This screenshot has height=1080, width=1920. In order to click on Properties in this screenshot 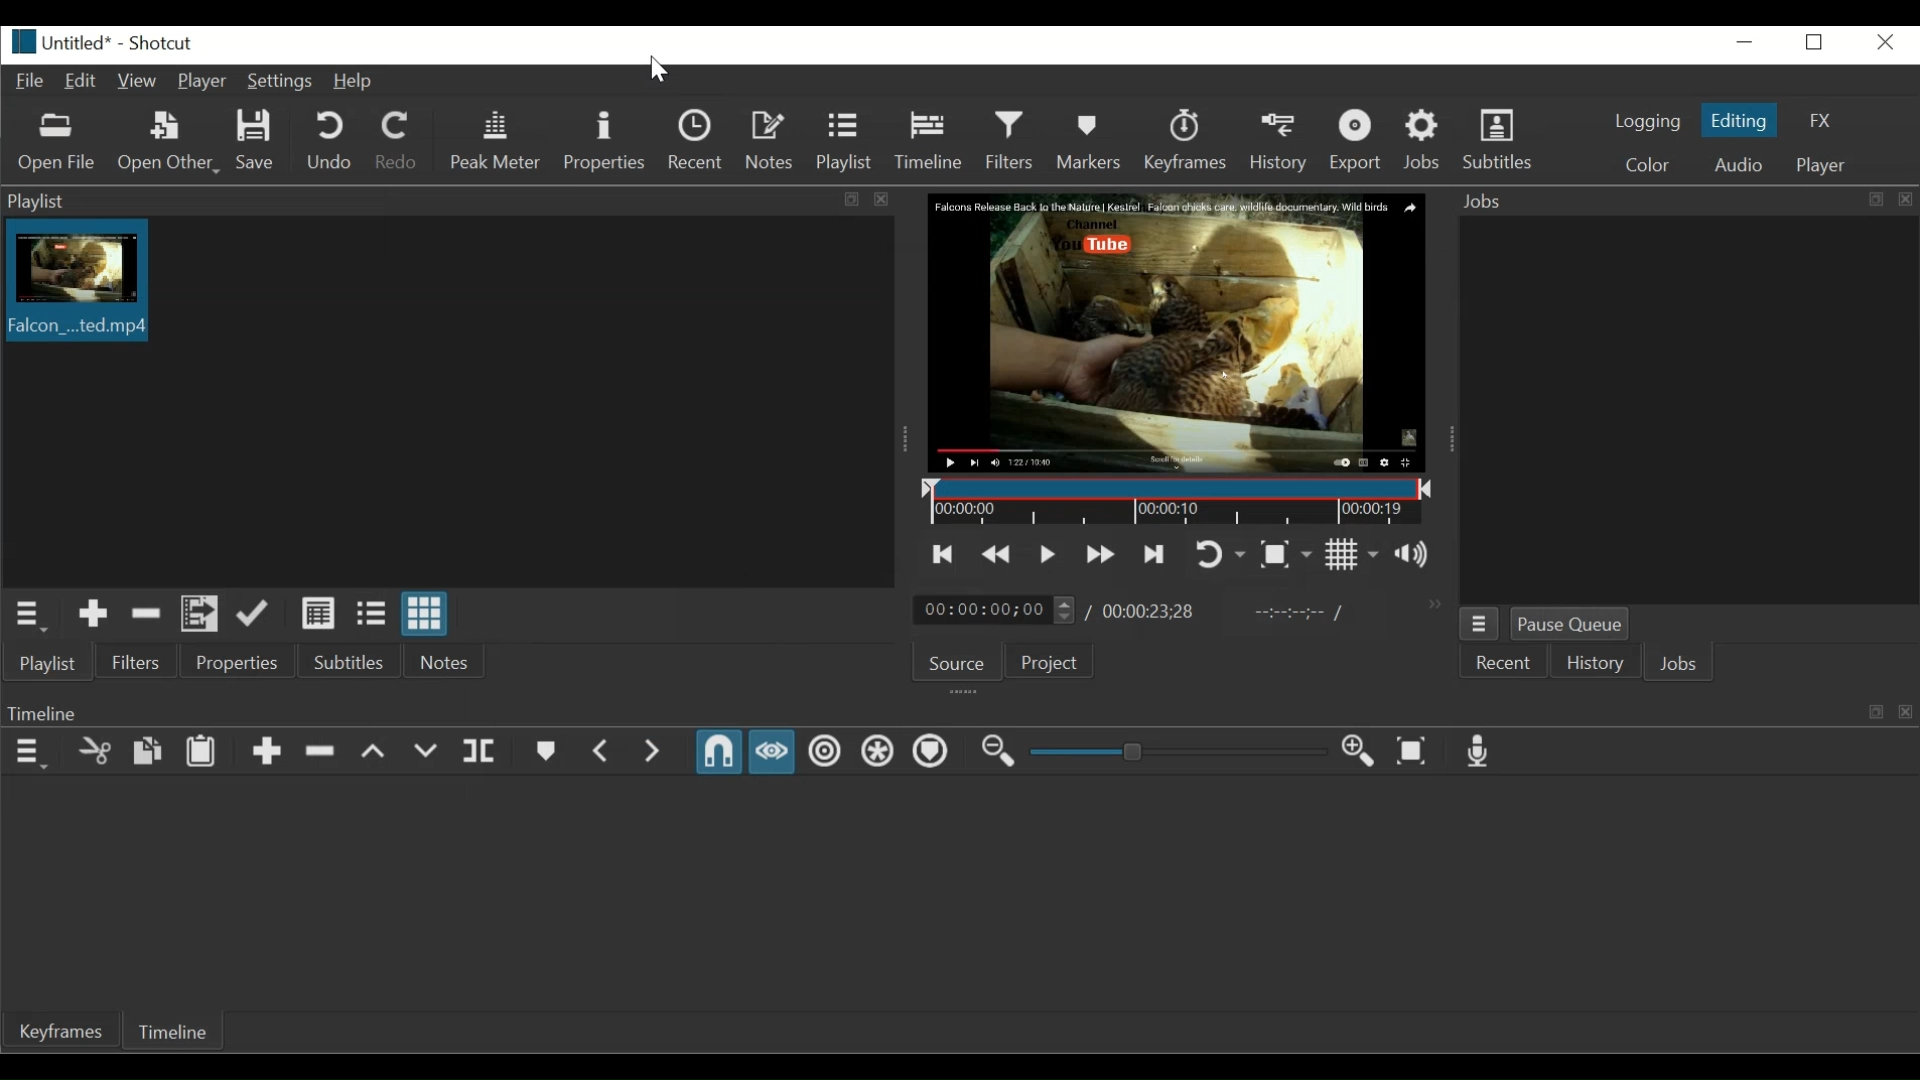, I will do `click(235, 660)`.